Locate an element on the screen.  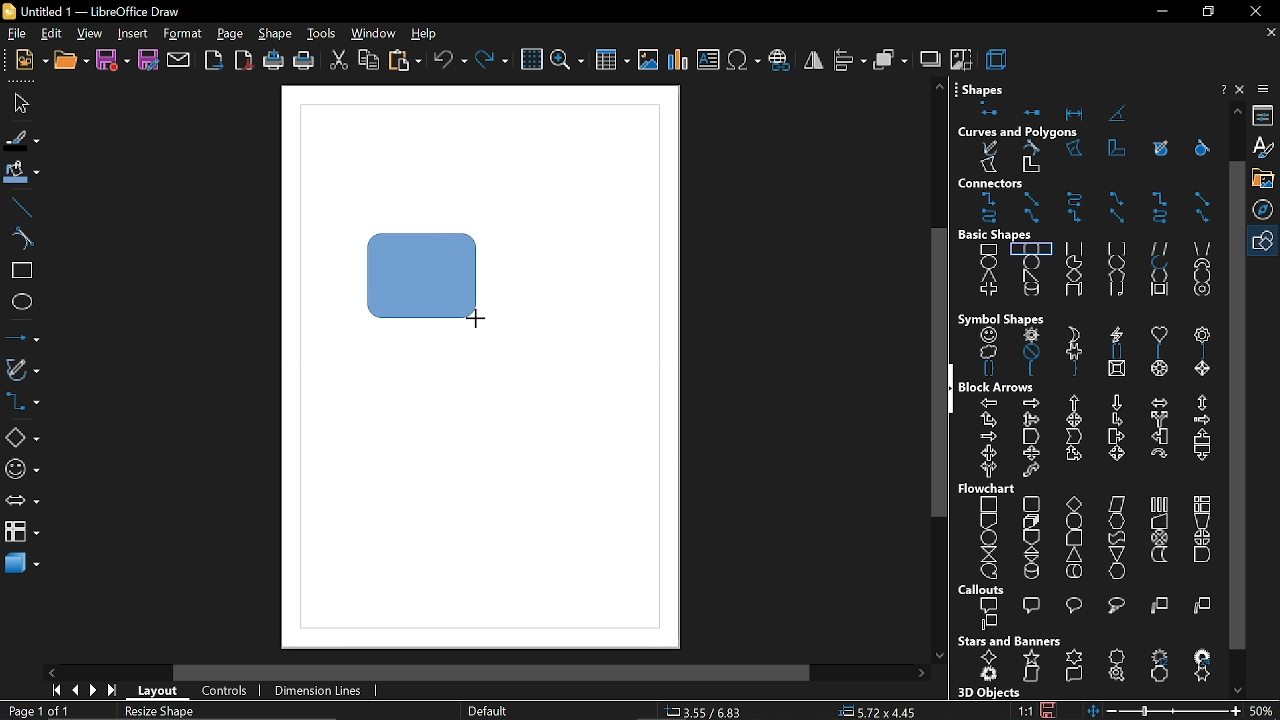
3D objects is located at coordinates (987, 693).